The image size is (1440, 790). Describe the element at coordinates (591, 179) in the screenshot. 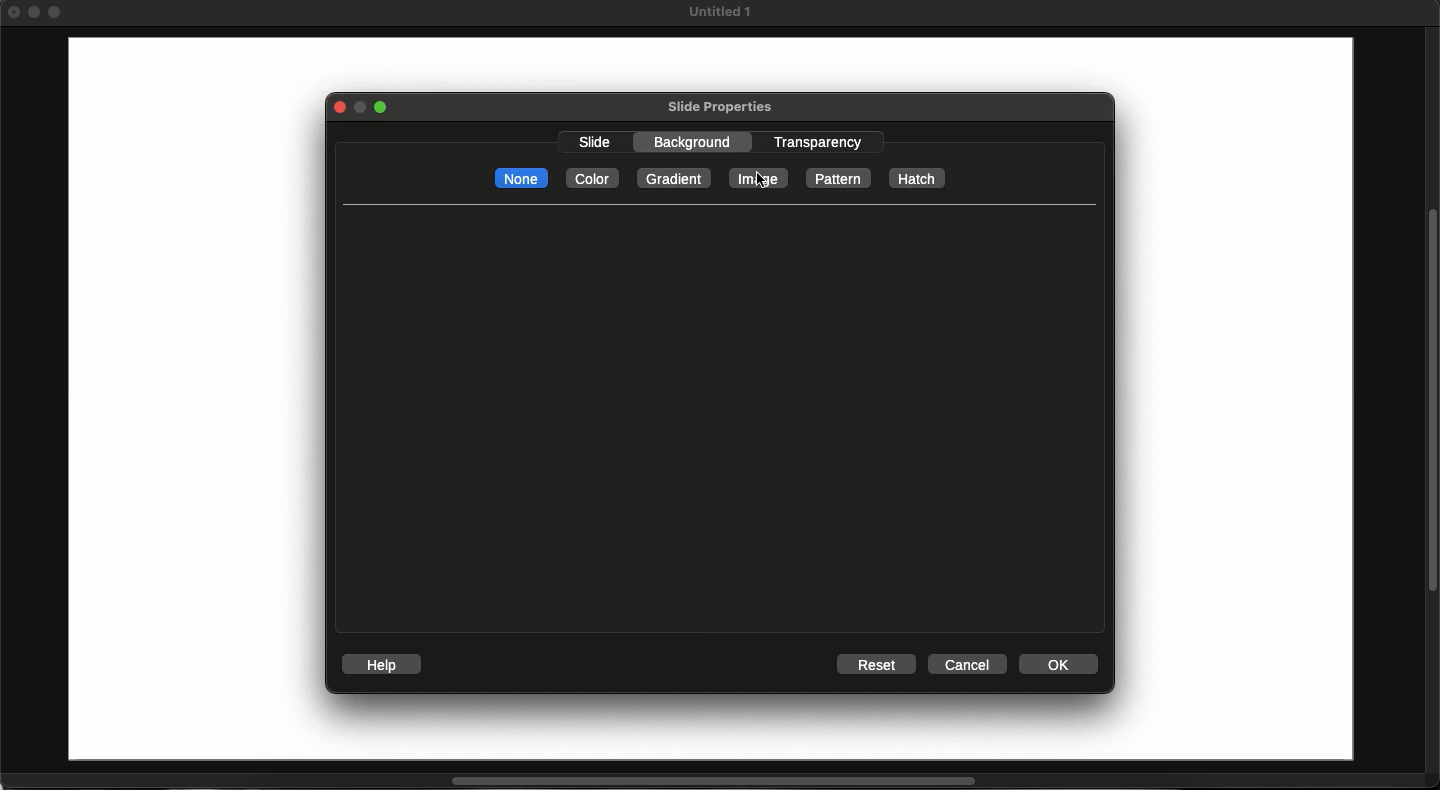

I see `Color` at that location.